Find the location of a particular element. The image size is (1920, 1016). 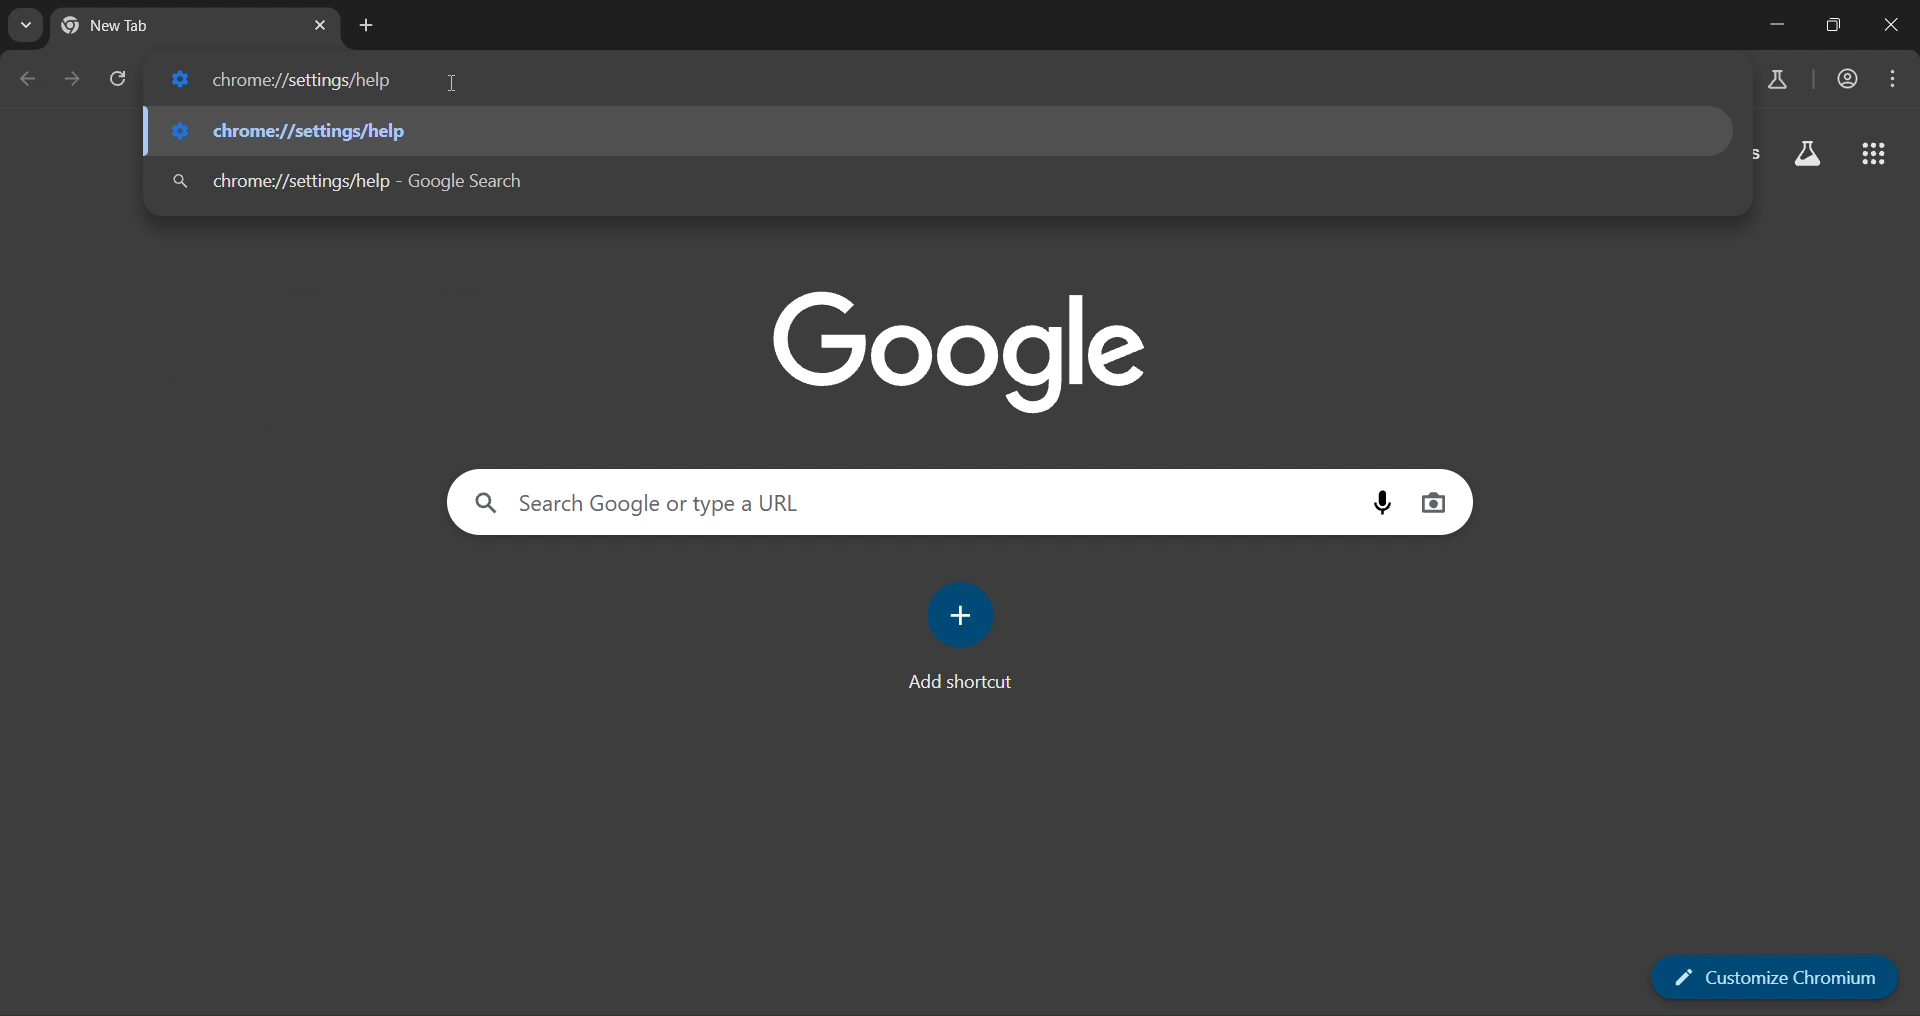

voice search is located at coordinates (1380, 505).